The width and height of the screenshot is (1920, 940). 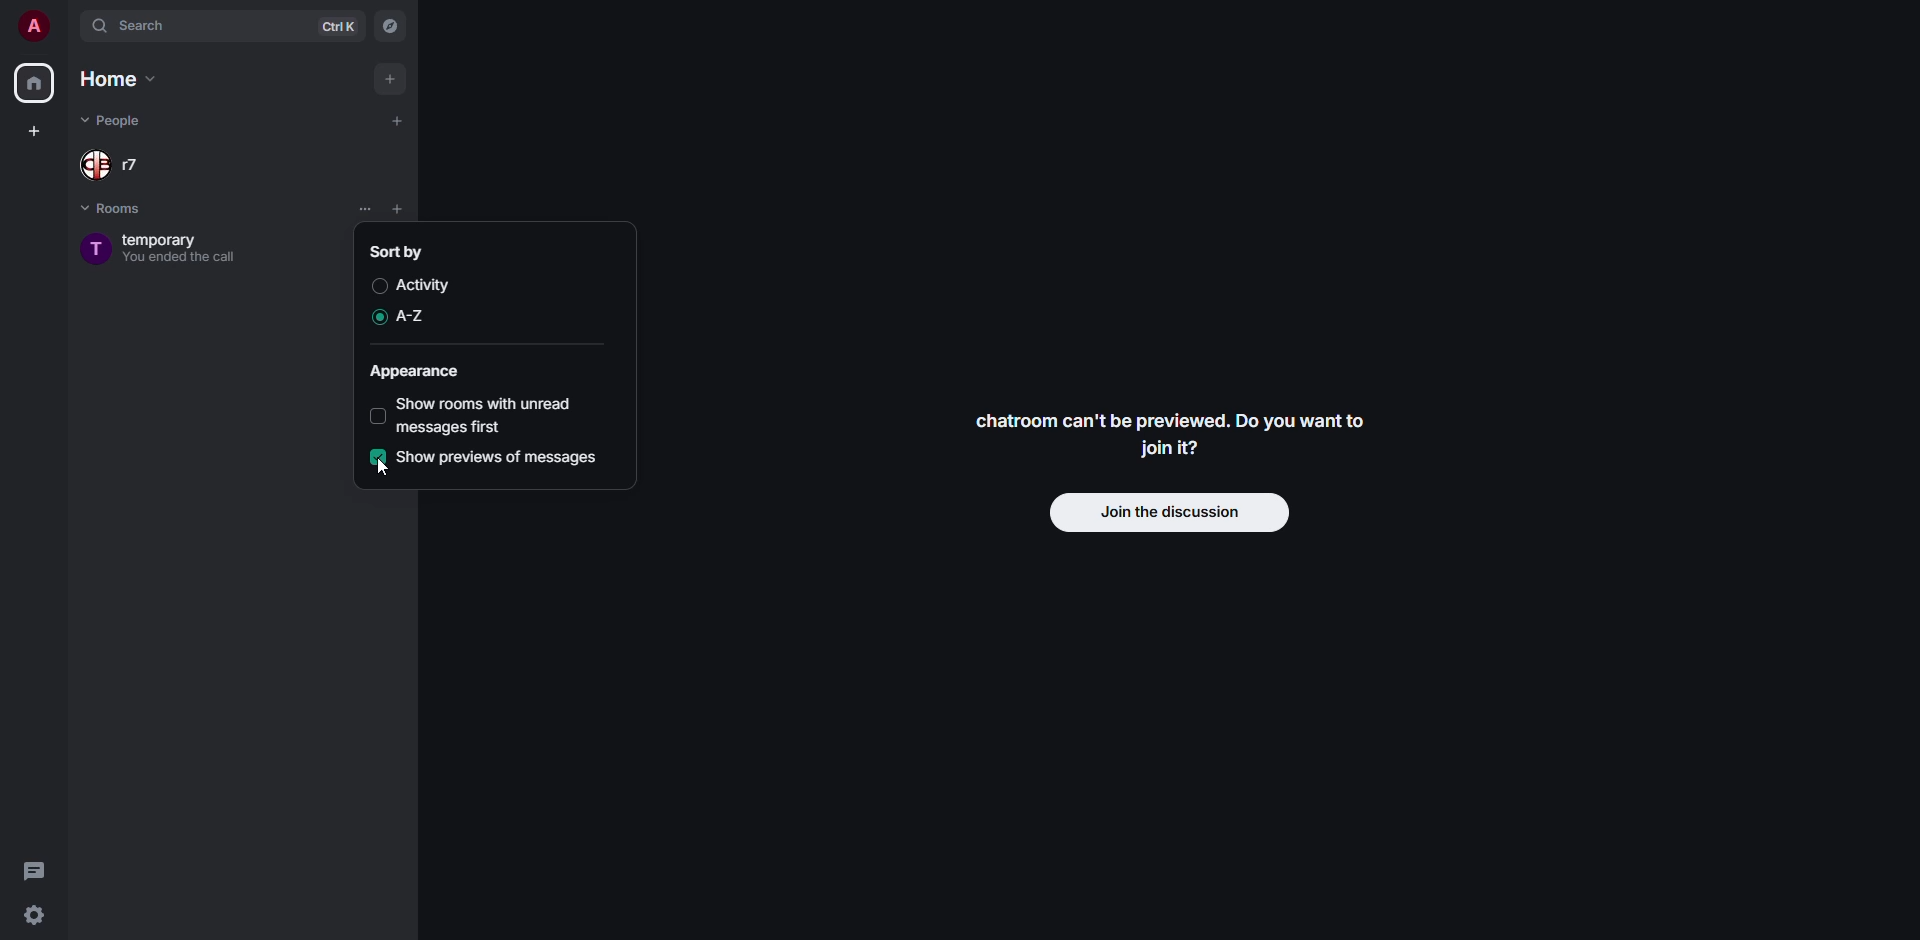 What do you see at coordinates (434, 284) in the screenshot?
I see `activity` at bounding box center [434, 284].